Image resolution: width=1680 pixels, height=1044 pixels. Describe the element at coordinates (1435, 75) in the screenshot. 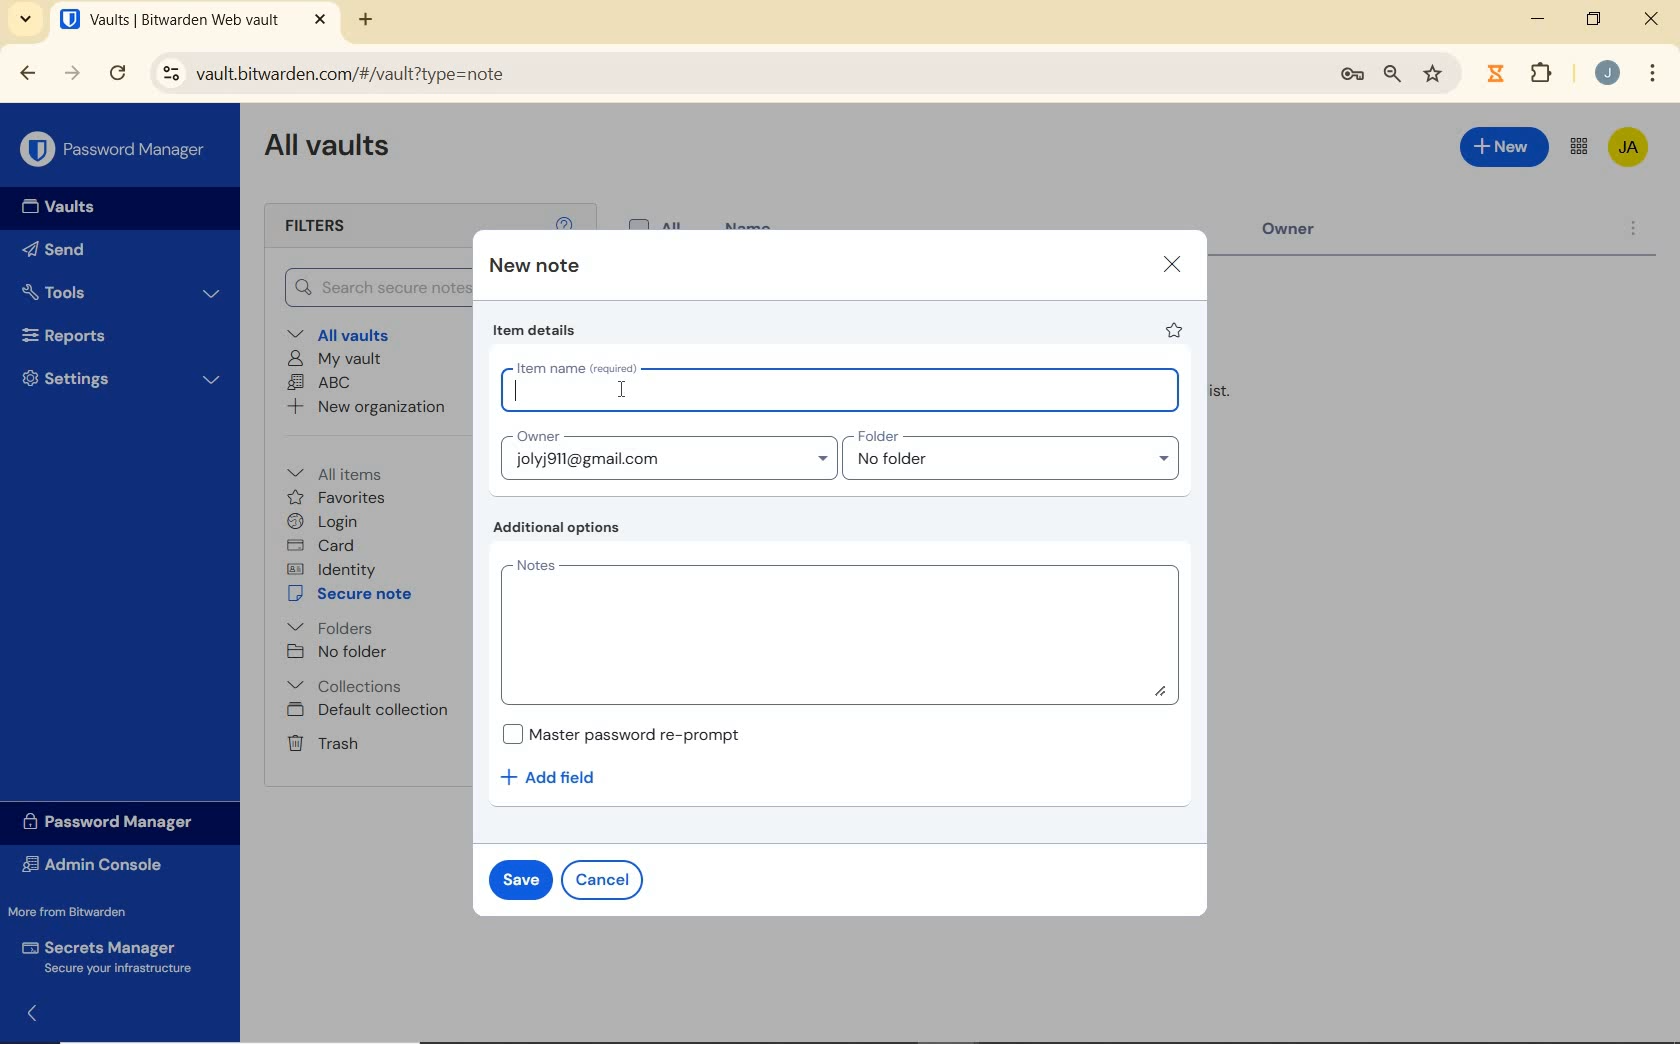

I see `bookmark` at that location.